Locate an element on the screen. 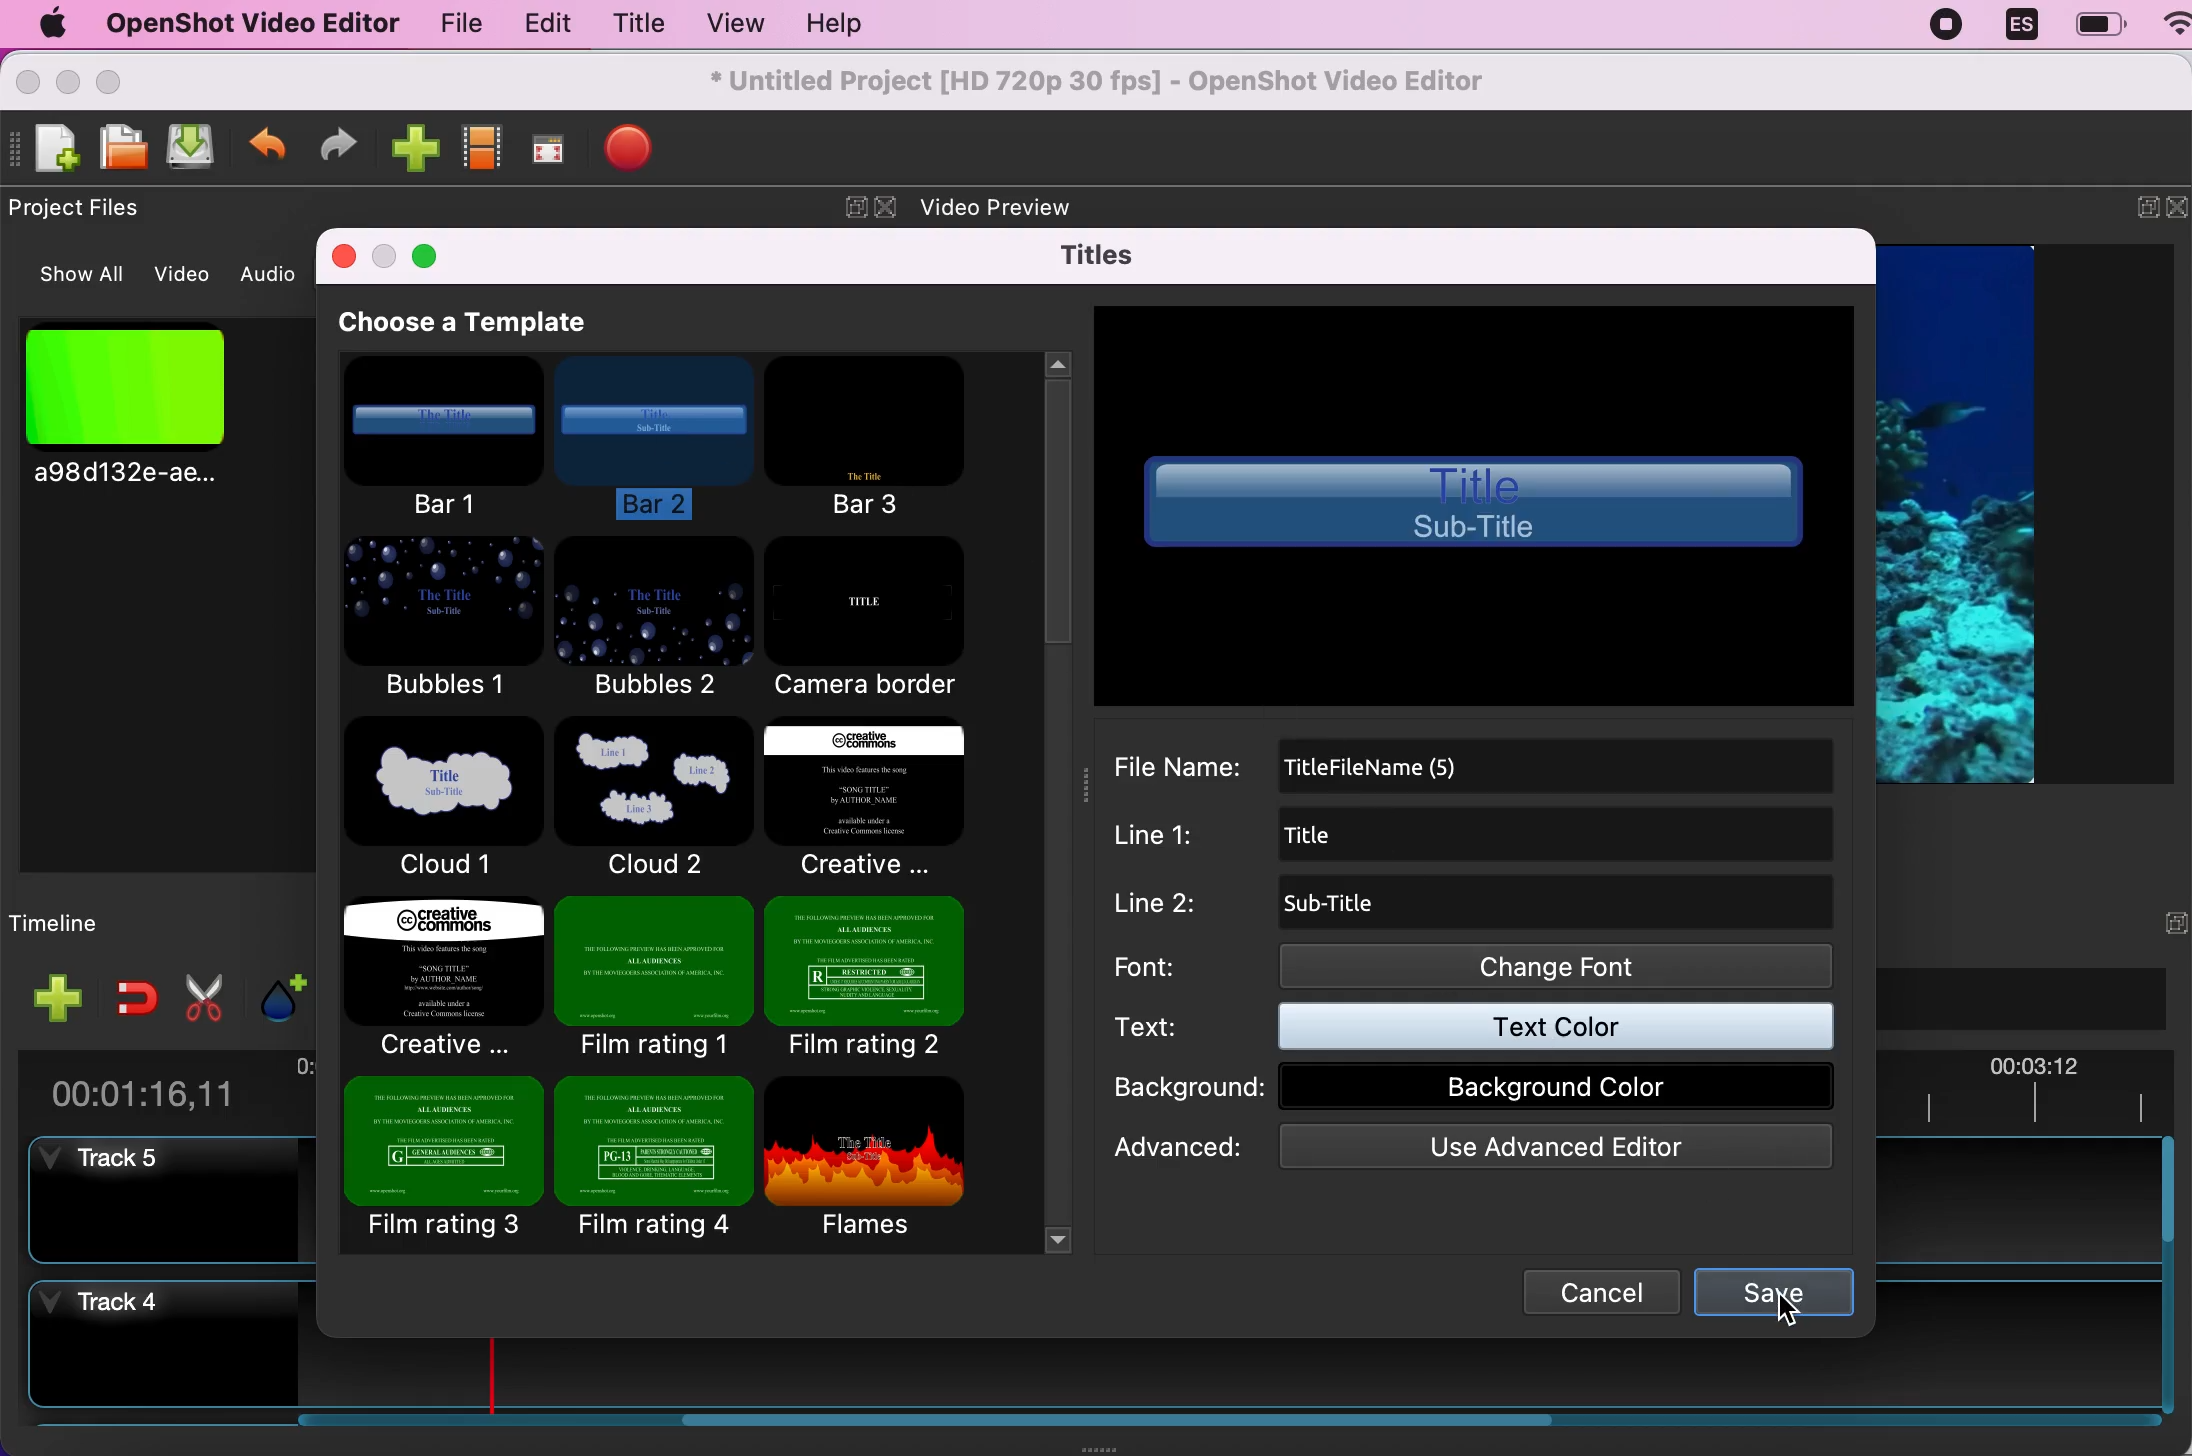 The height and width of the screenshot is (1456, 2192). scroll bar is located at coordinates (929, 1429).